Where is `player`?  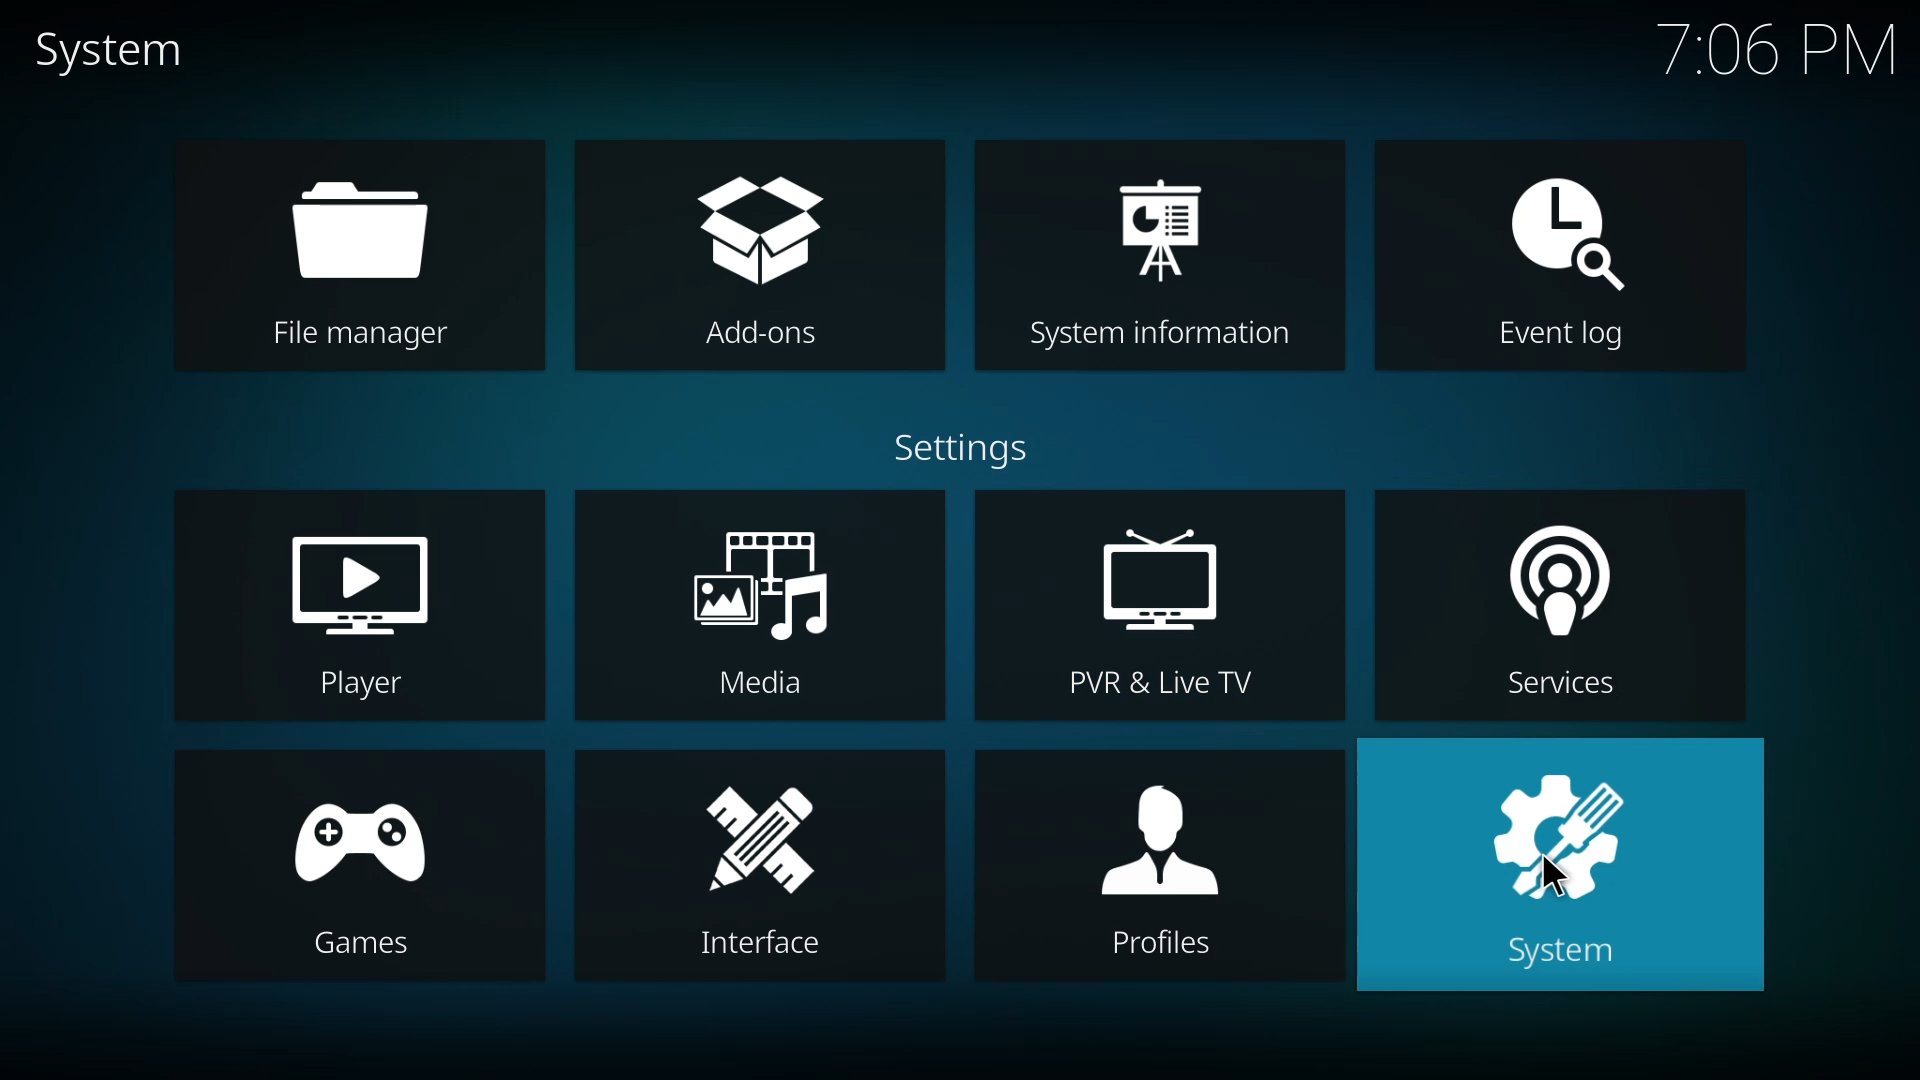 player is located at coordinates (355, 613).